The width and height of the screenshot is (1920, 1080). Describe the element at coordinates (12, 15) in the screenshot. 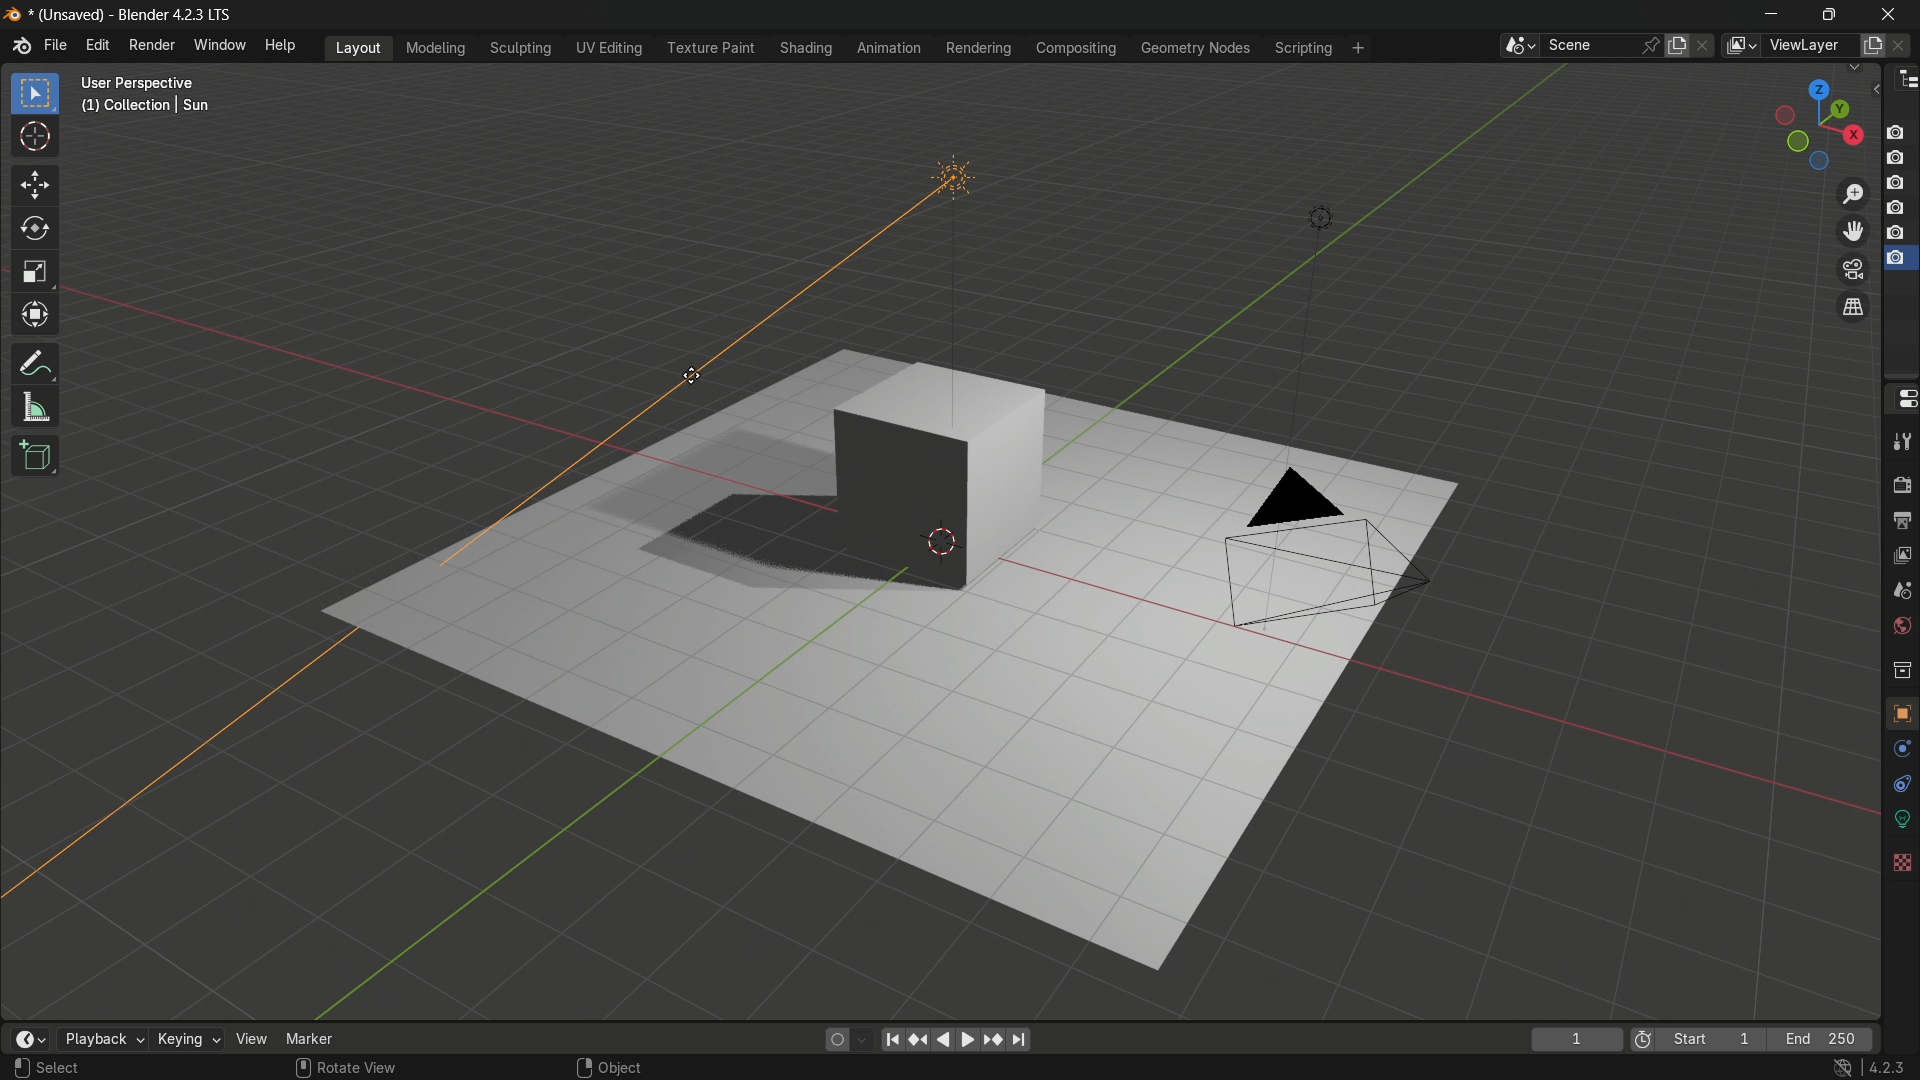

I see `logo` at that location.